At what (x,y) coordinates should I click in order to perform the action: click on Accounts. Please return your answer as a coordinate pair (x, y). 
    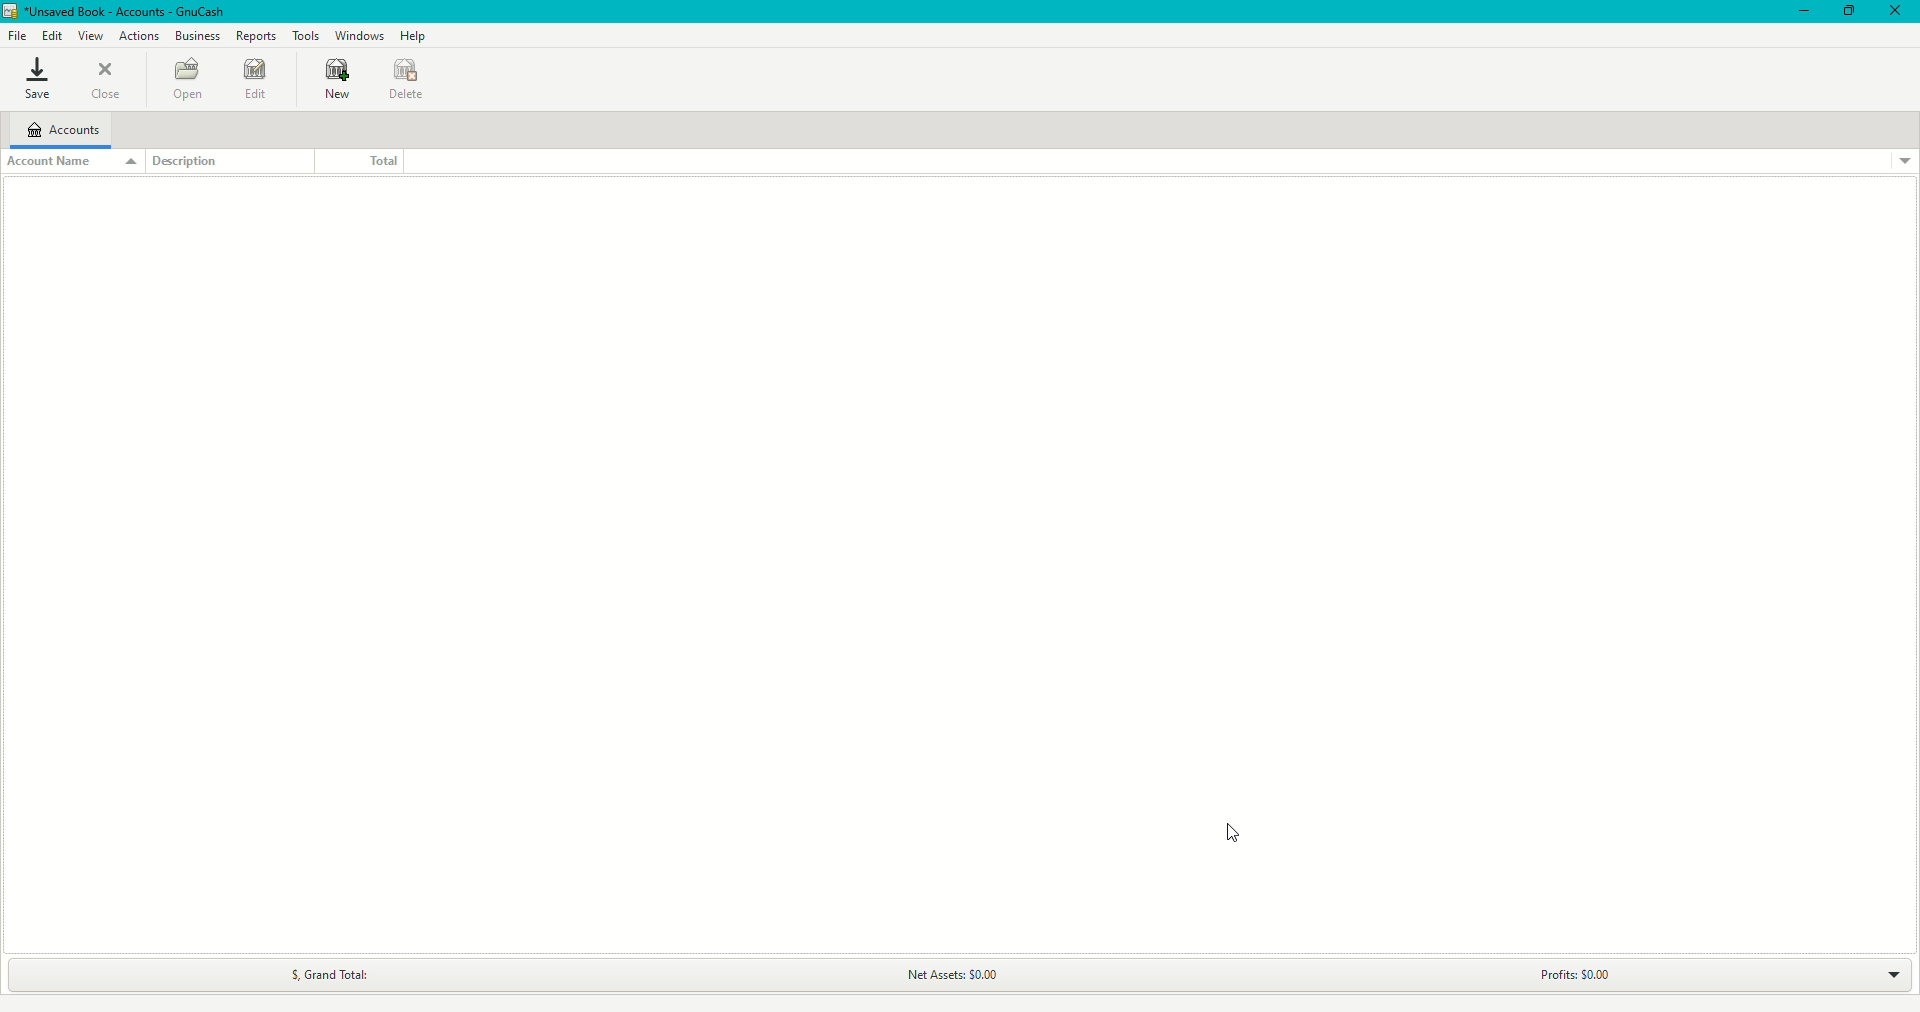
    Looking at the image, I should click on (62, 129).